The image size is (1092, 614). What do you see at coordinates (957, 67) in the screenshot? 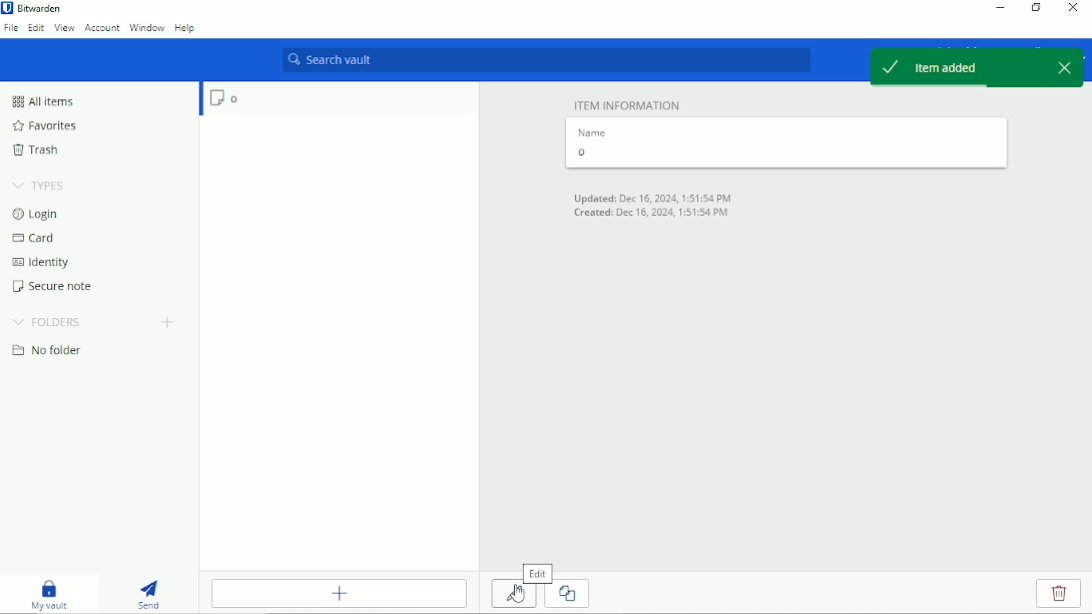
I see `Item added` at bounding box center [957, 67].